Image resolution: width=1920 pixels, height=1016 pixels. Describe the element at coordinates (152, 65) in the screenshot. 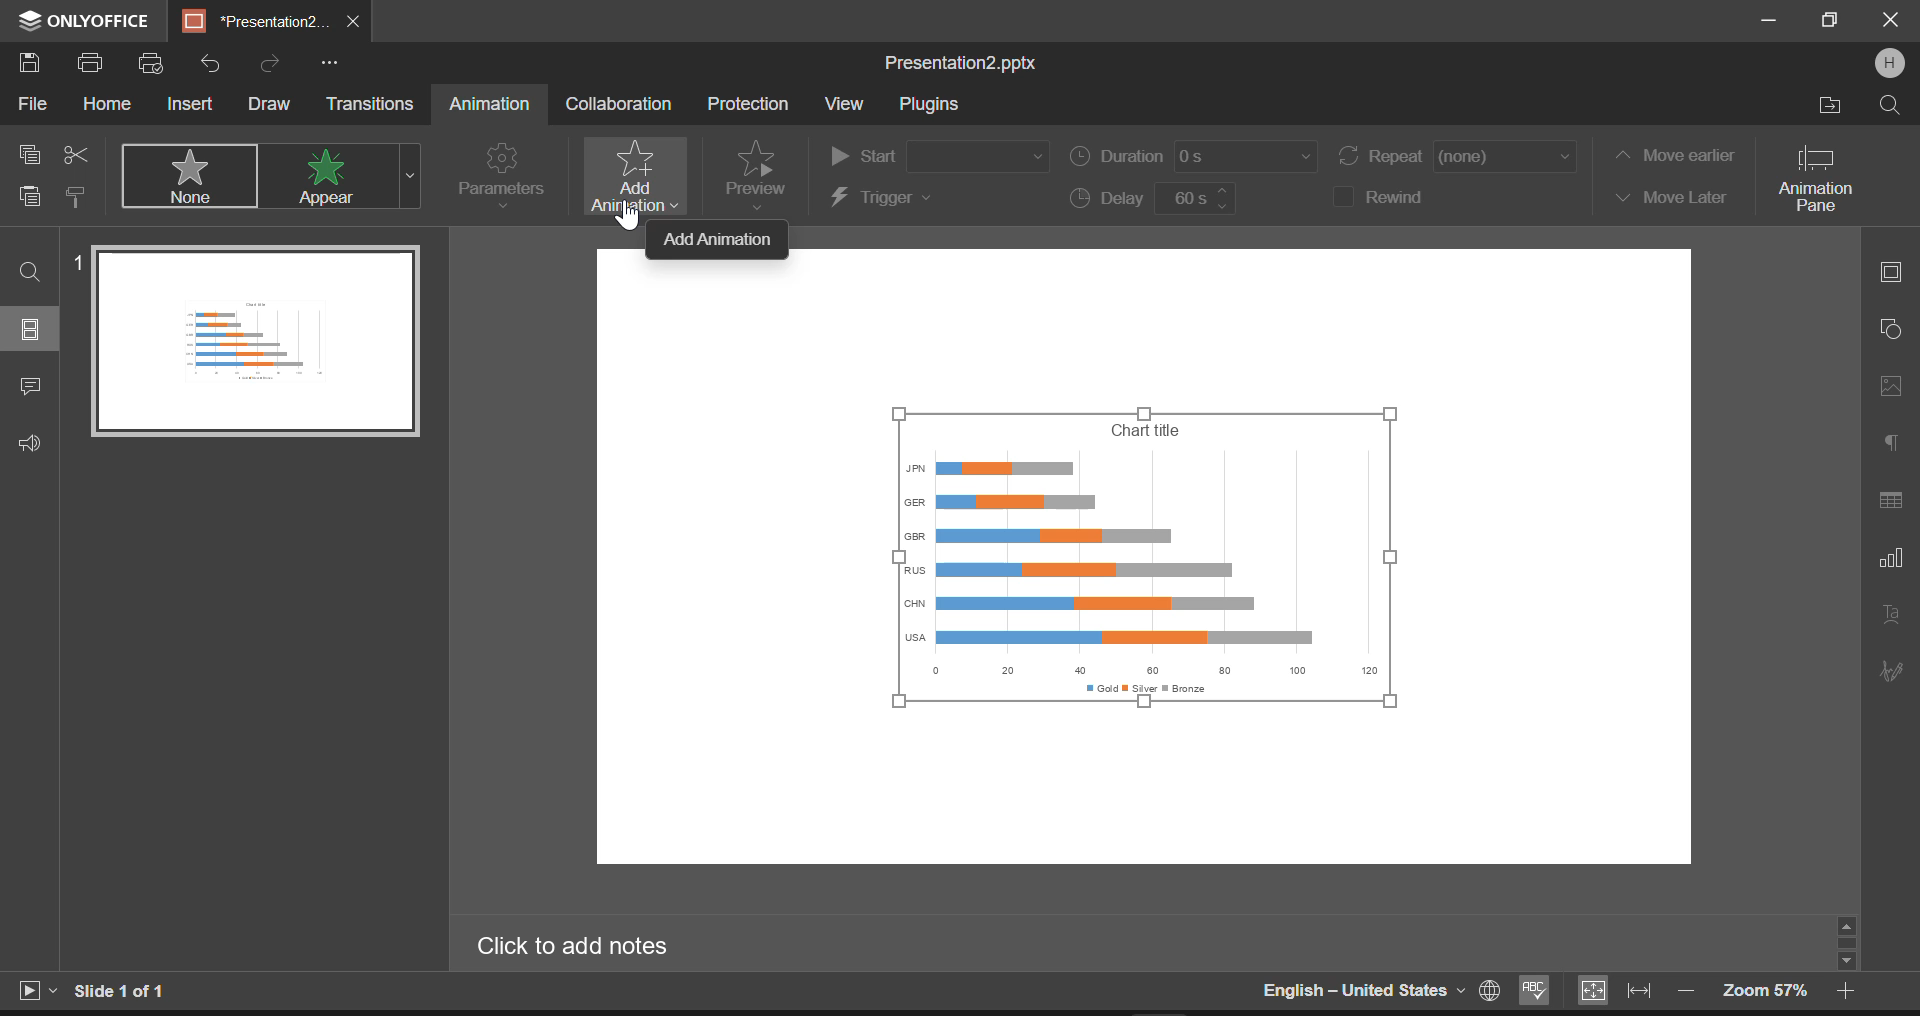

I see `Quick print` at that location.